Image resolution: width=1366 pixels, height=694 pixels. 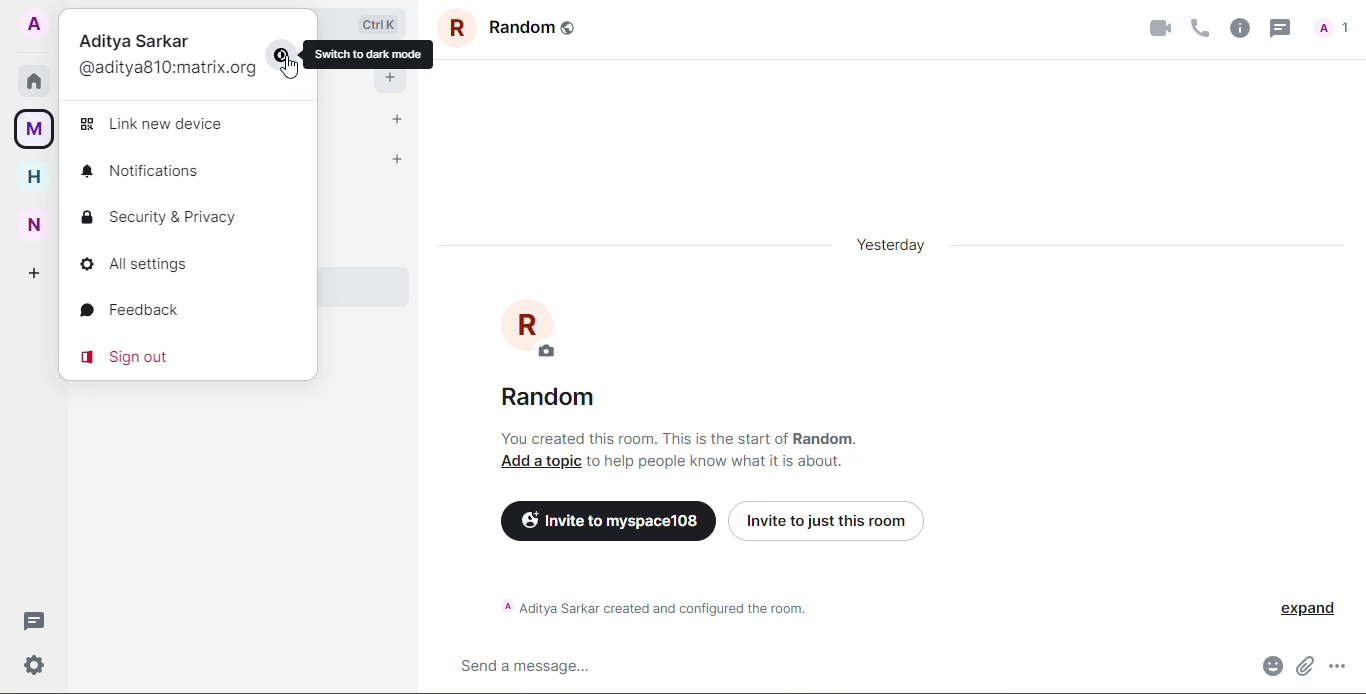 What do you see at coordinates (1271, 666) in the screenshot?
I see `emoji` at bounding box center [1271, 666].